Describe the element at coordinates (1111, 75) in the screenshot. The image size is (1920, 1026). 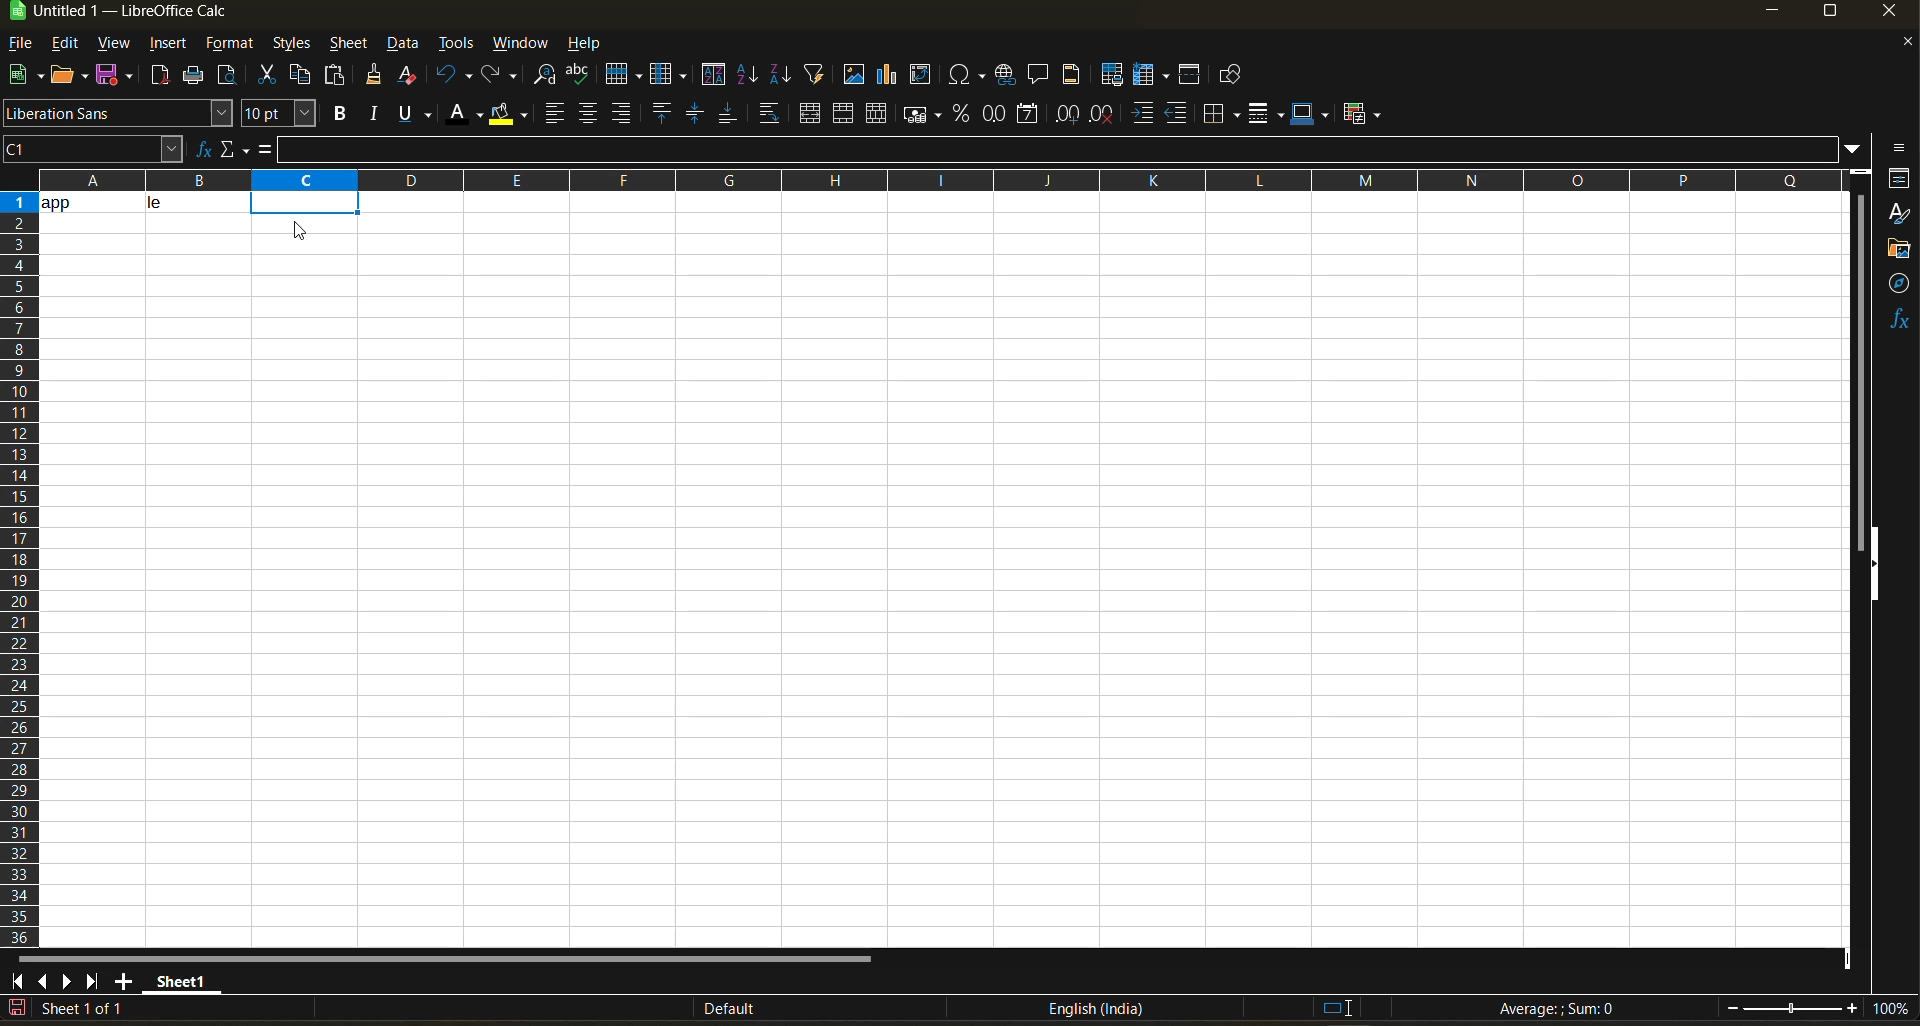
I see `define print area` at that location.